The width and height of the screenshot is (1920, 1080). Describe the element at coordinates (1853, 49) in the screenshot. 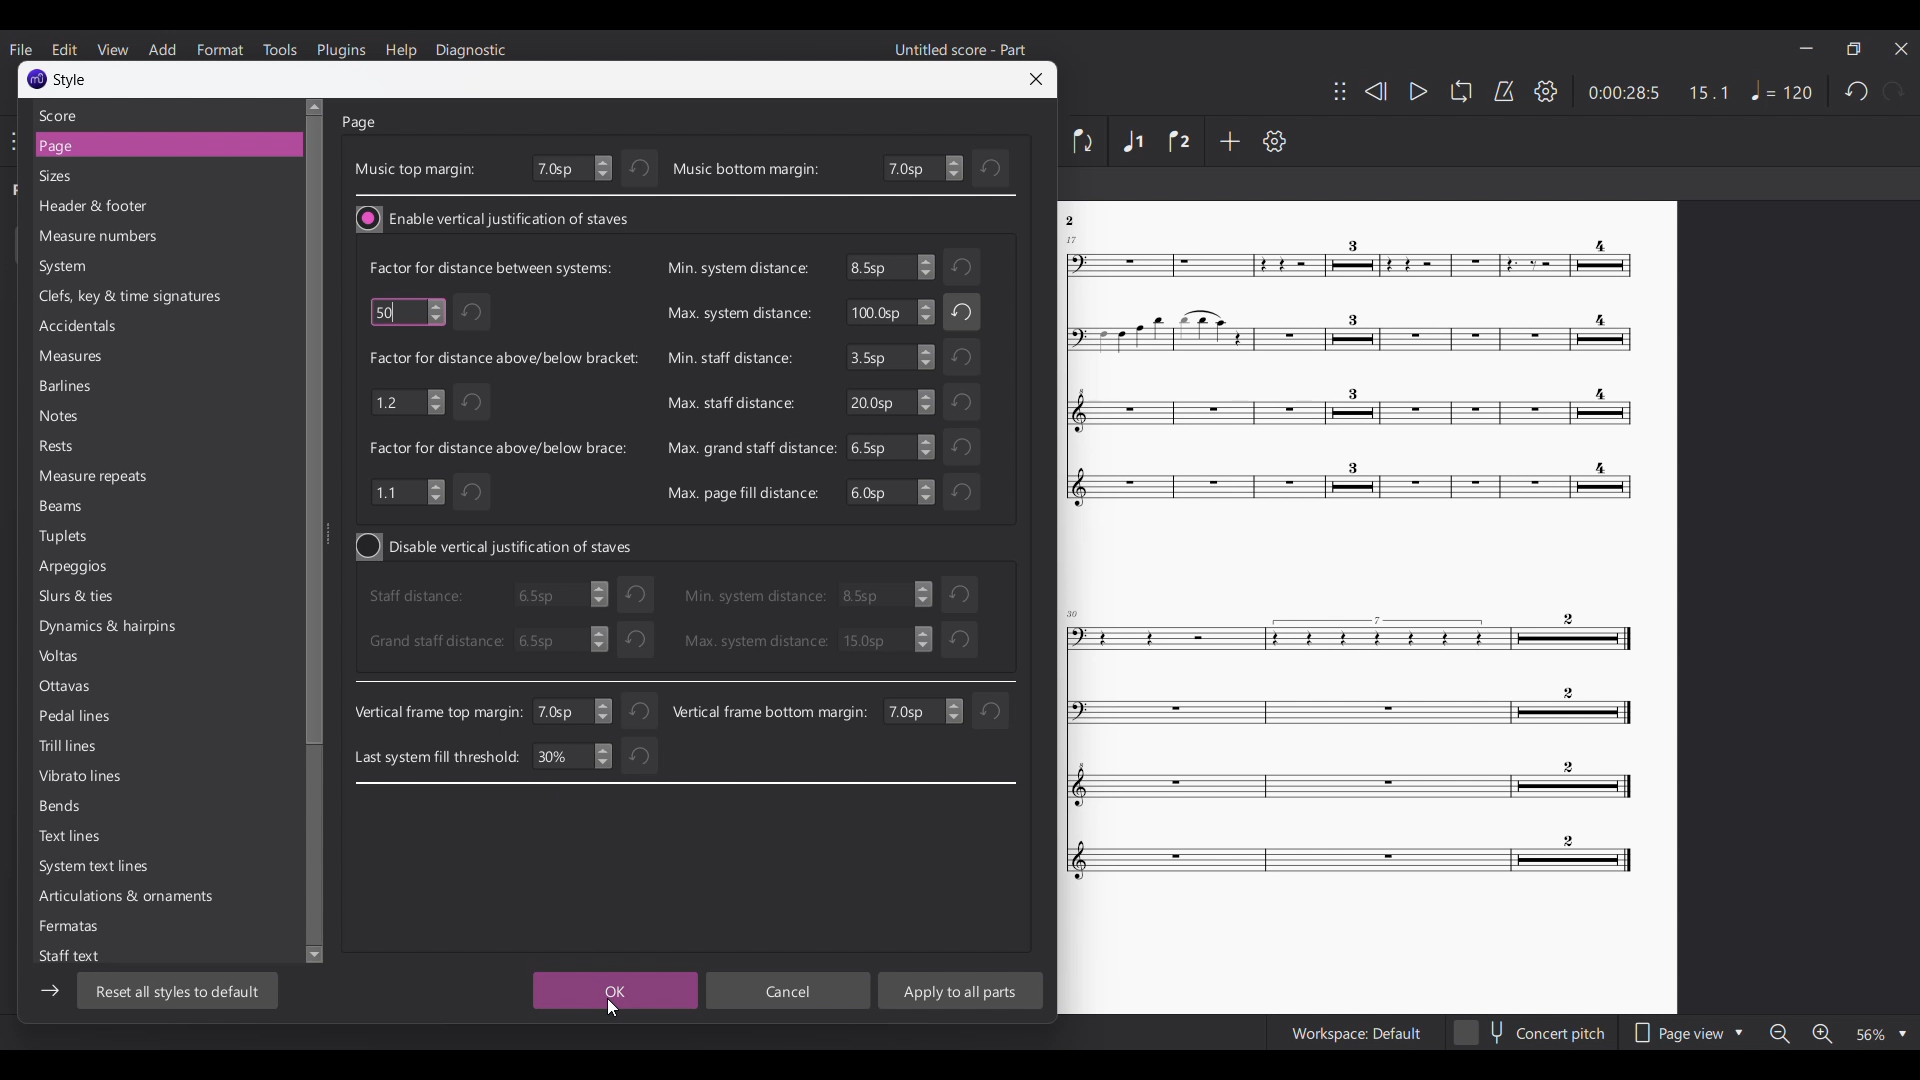

I see `Smaller tab` at that location.